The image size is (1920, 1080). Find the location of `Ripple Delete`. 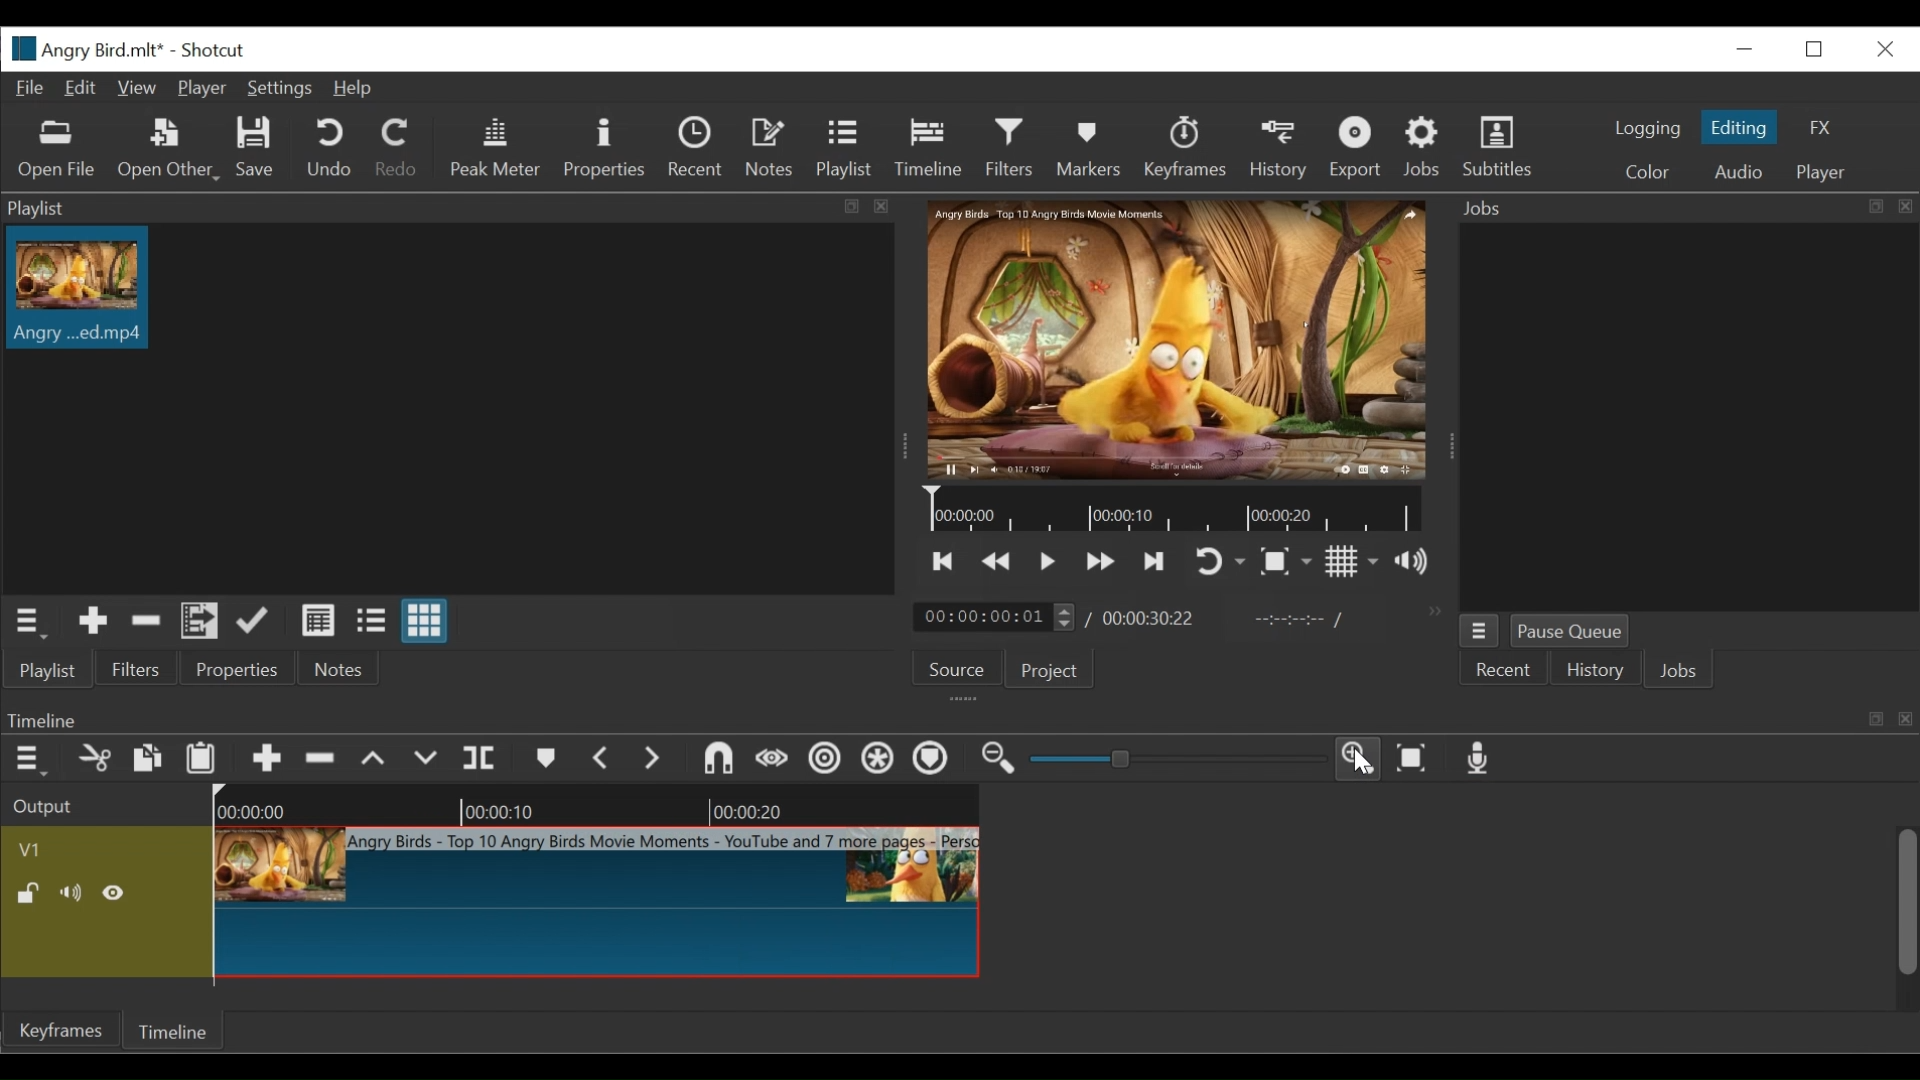

Ripple Delete is located at coordinates (321, 759).